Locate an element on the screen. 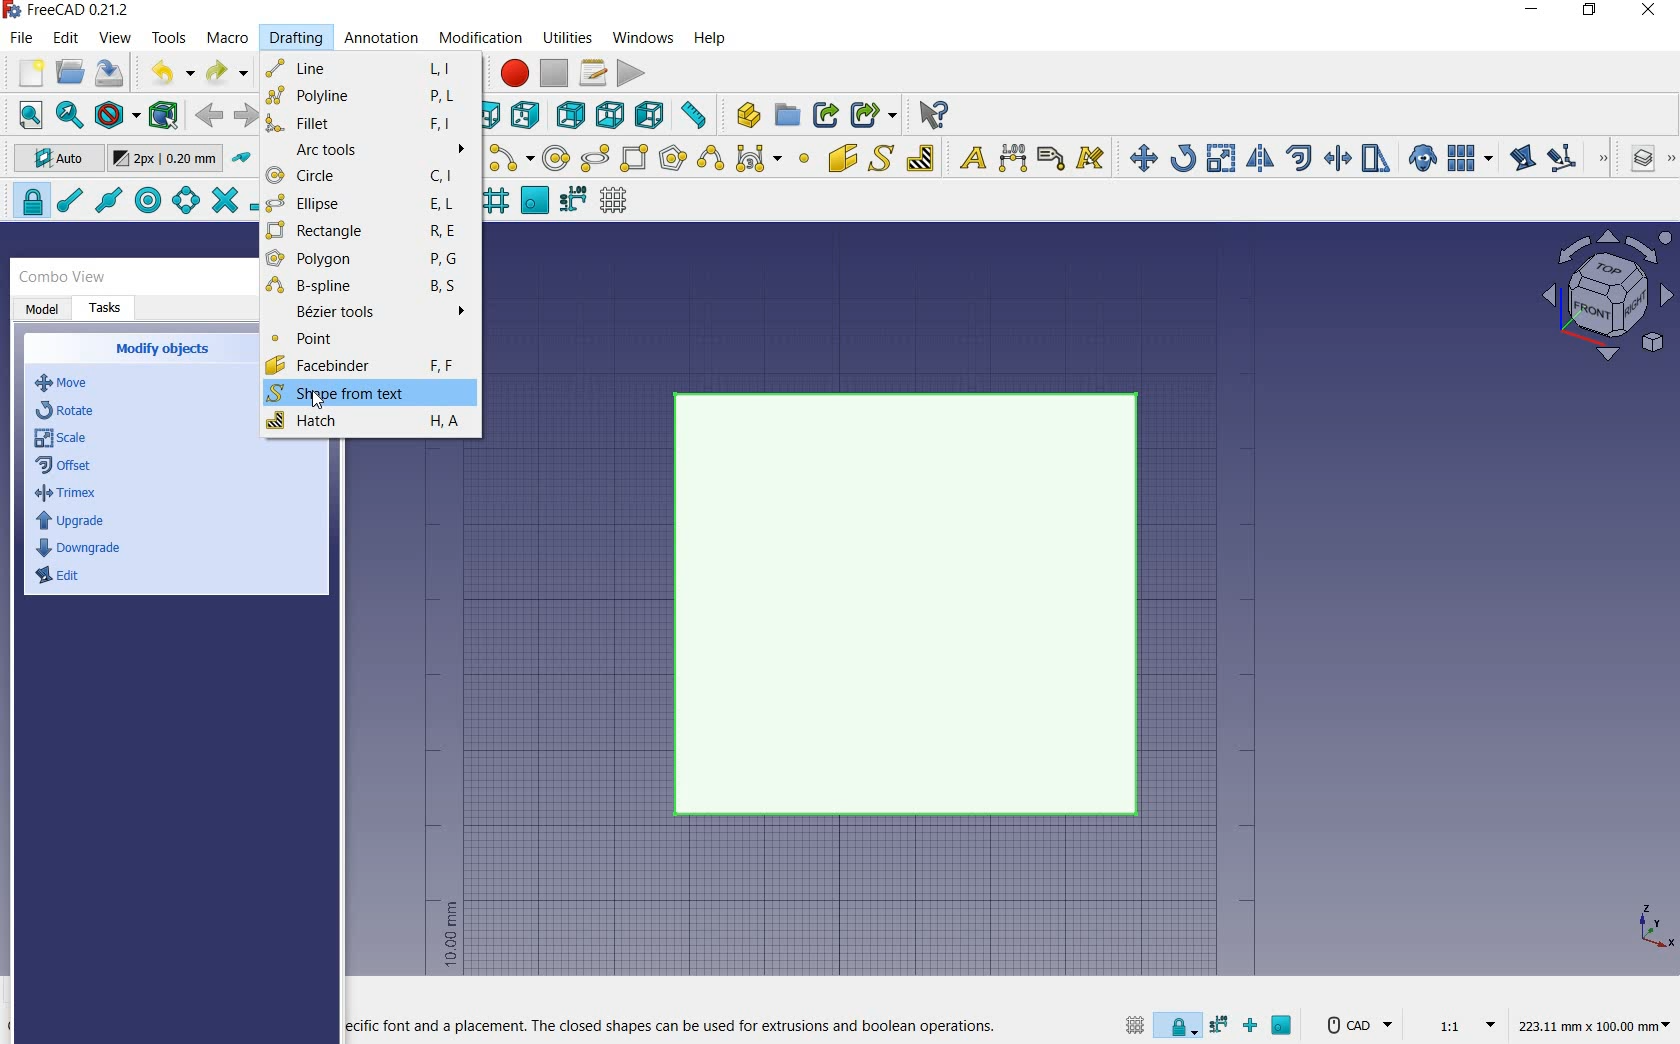 This screenshot has width=1680, height=1044. view is located at coordinates (116, 38).